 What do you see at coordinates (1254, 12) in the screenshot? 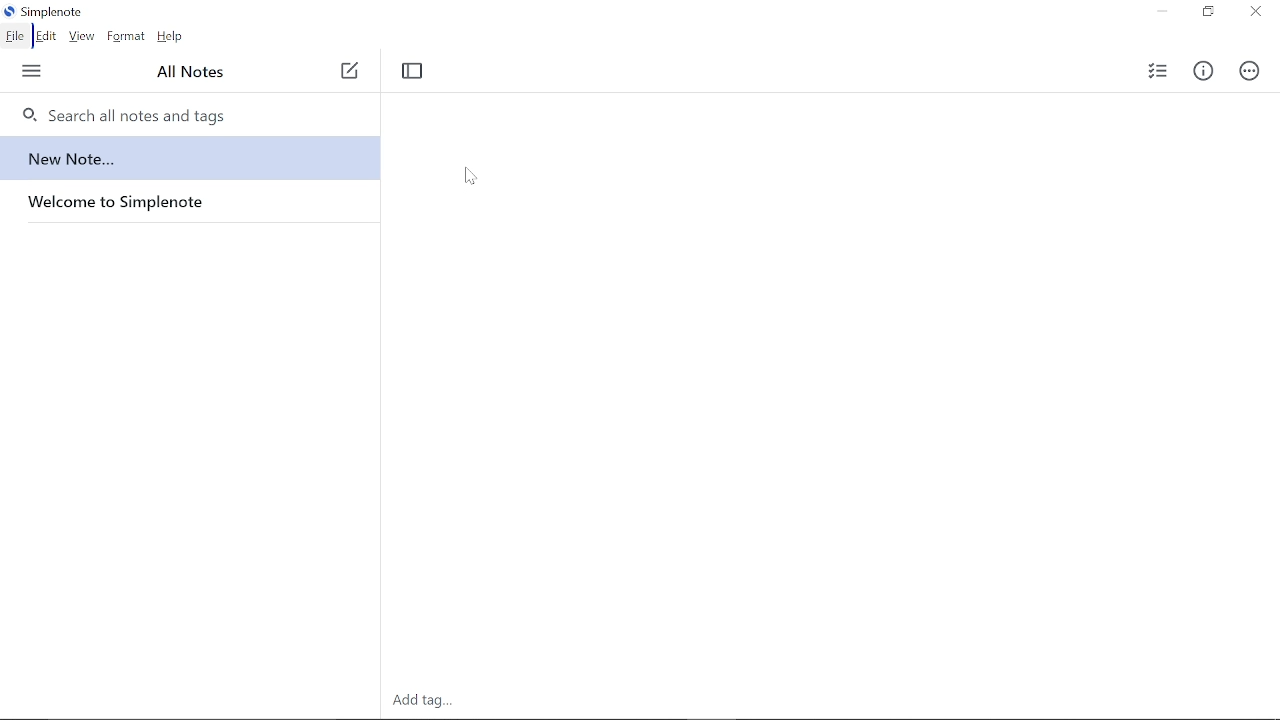
I see `Close` at bounding box center [1254, 12].